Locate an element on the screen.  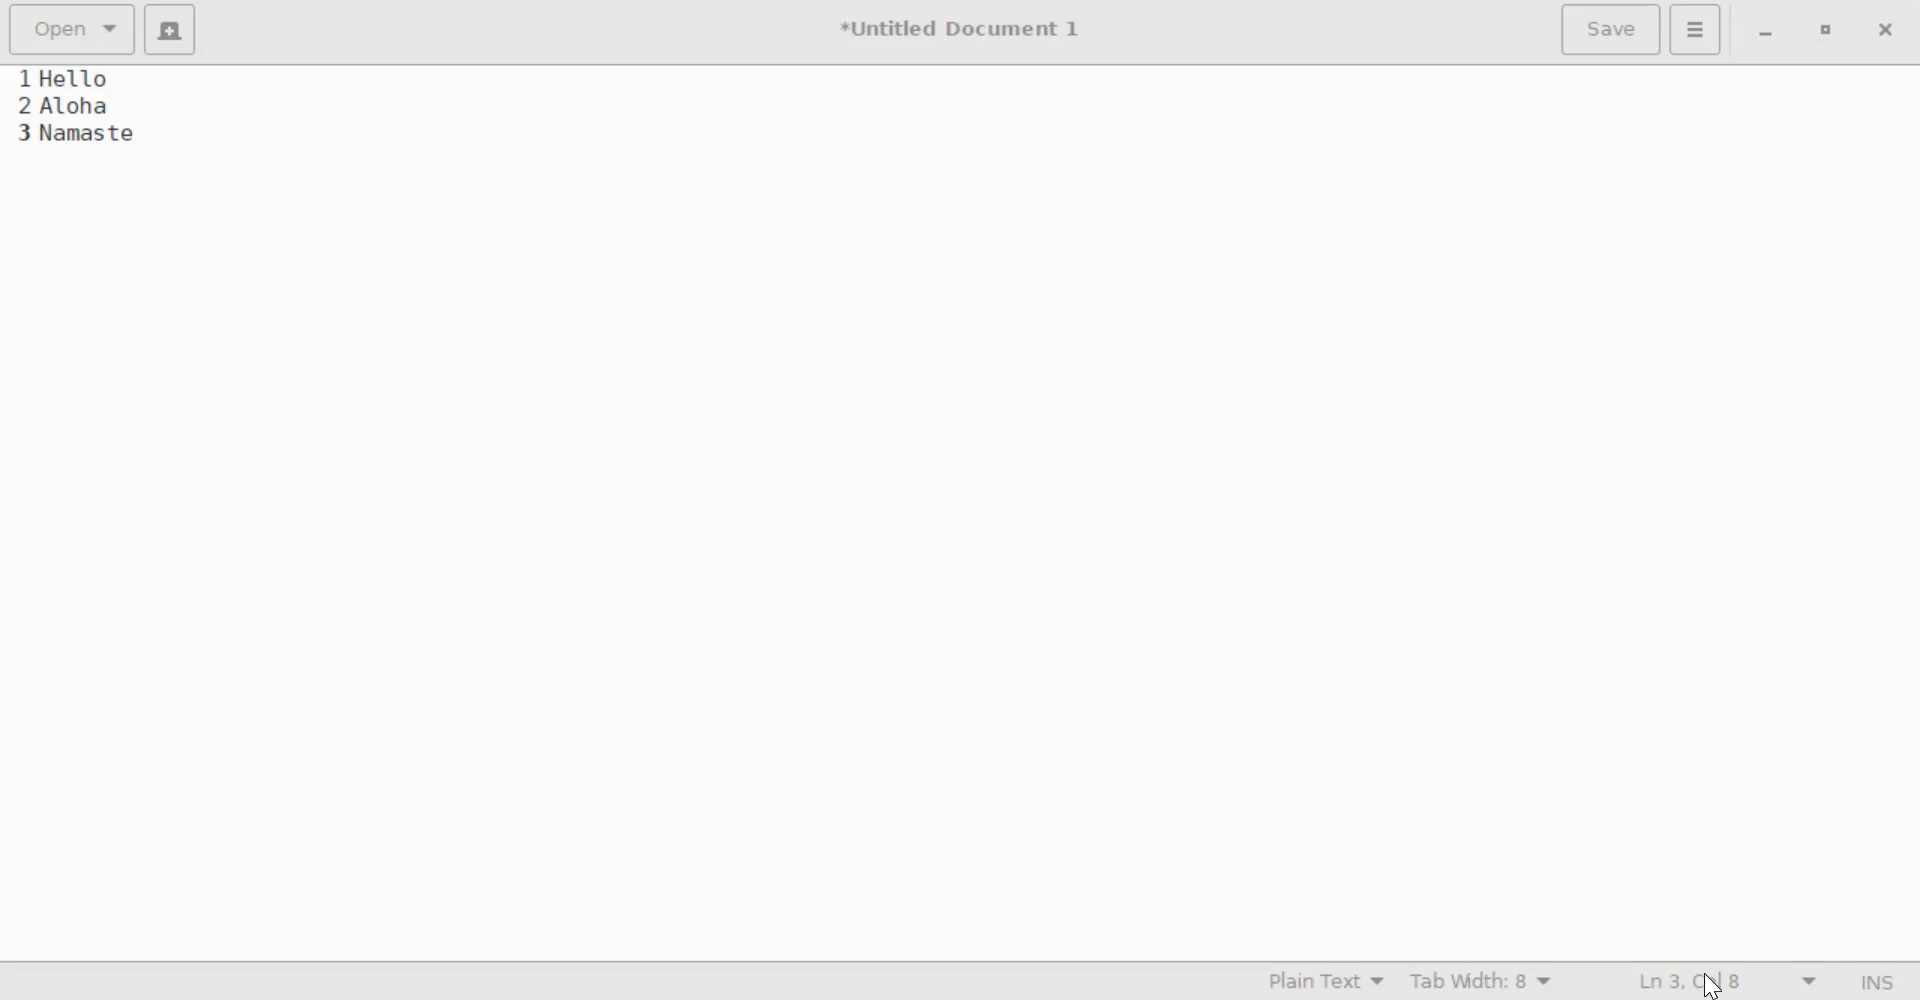
Open is located at coordinates (73, 29).